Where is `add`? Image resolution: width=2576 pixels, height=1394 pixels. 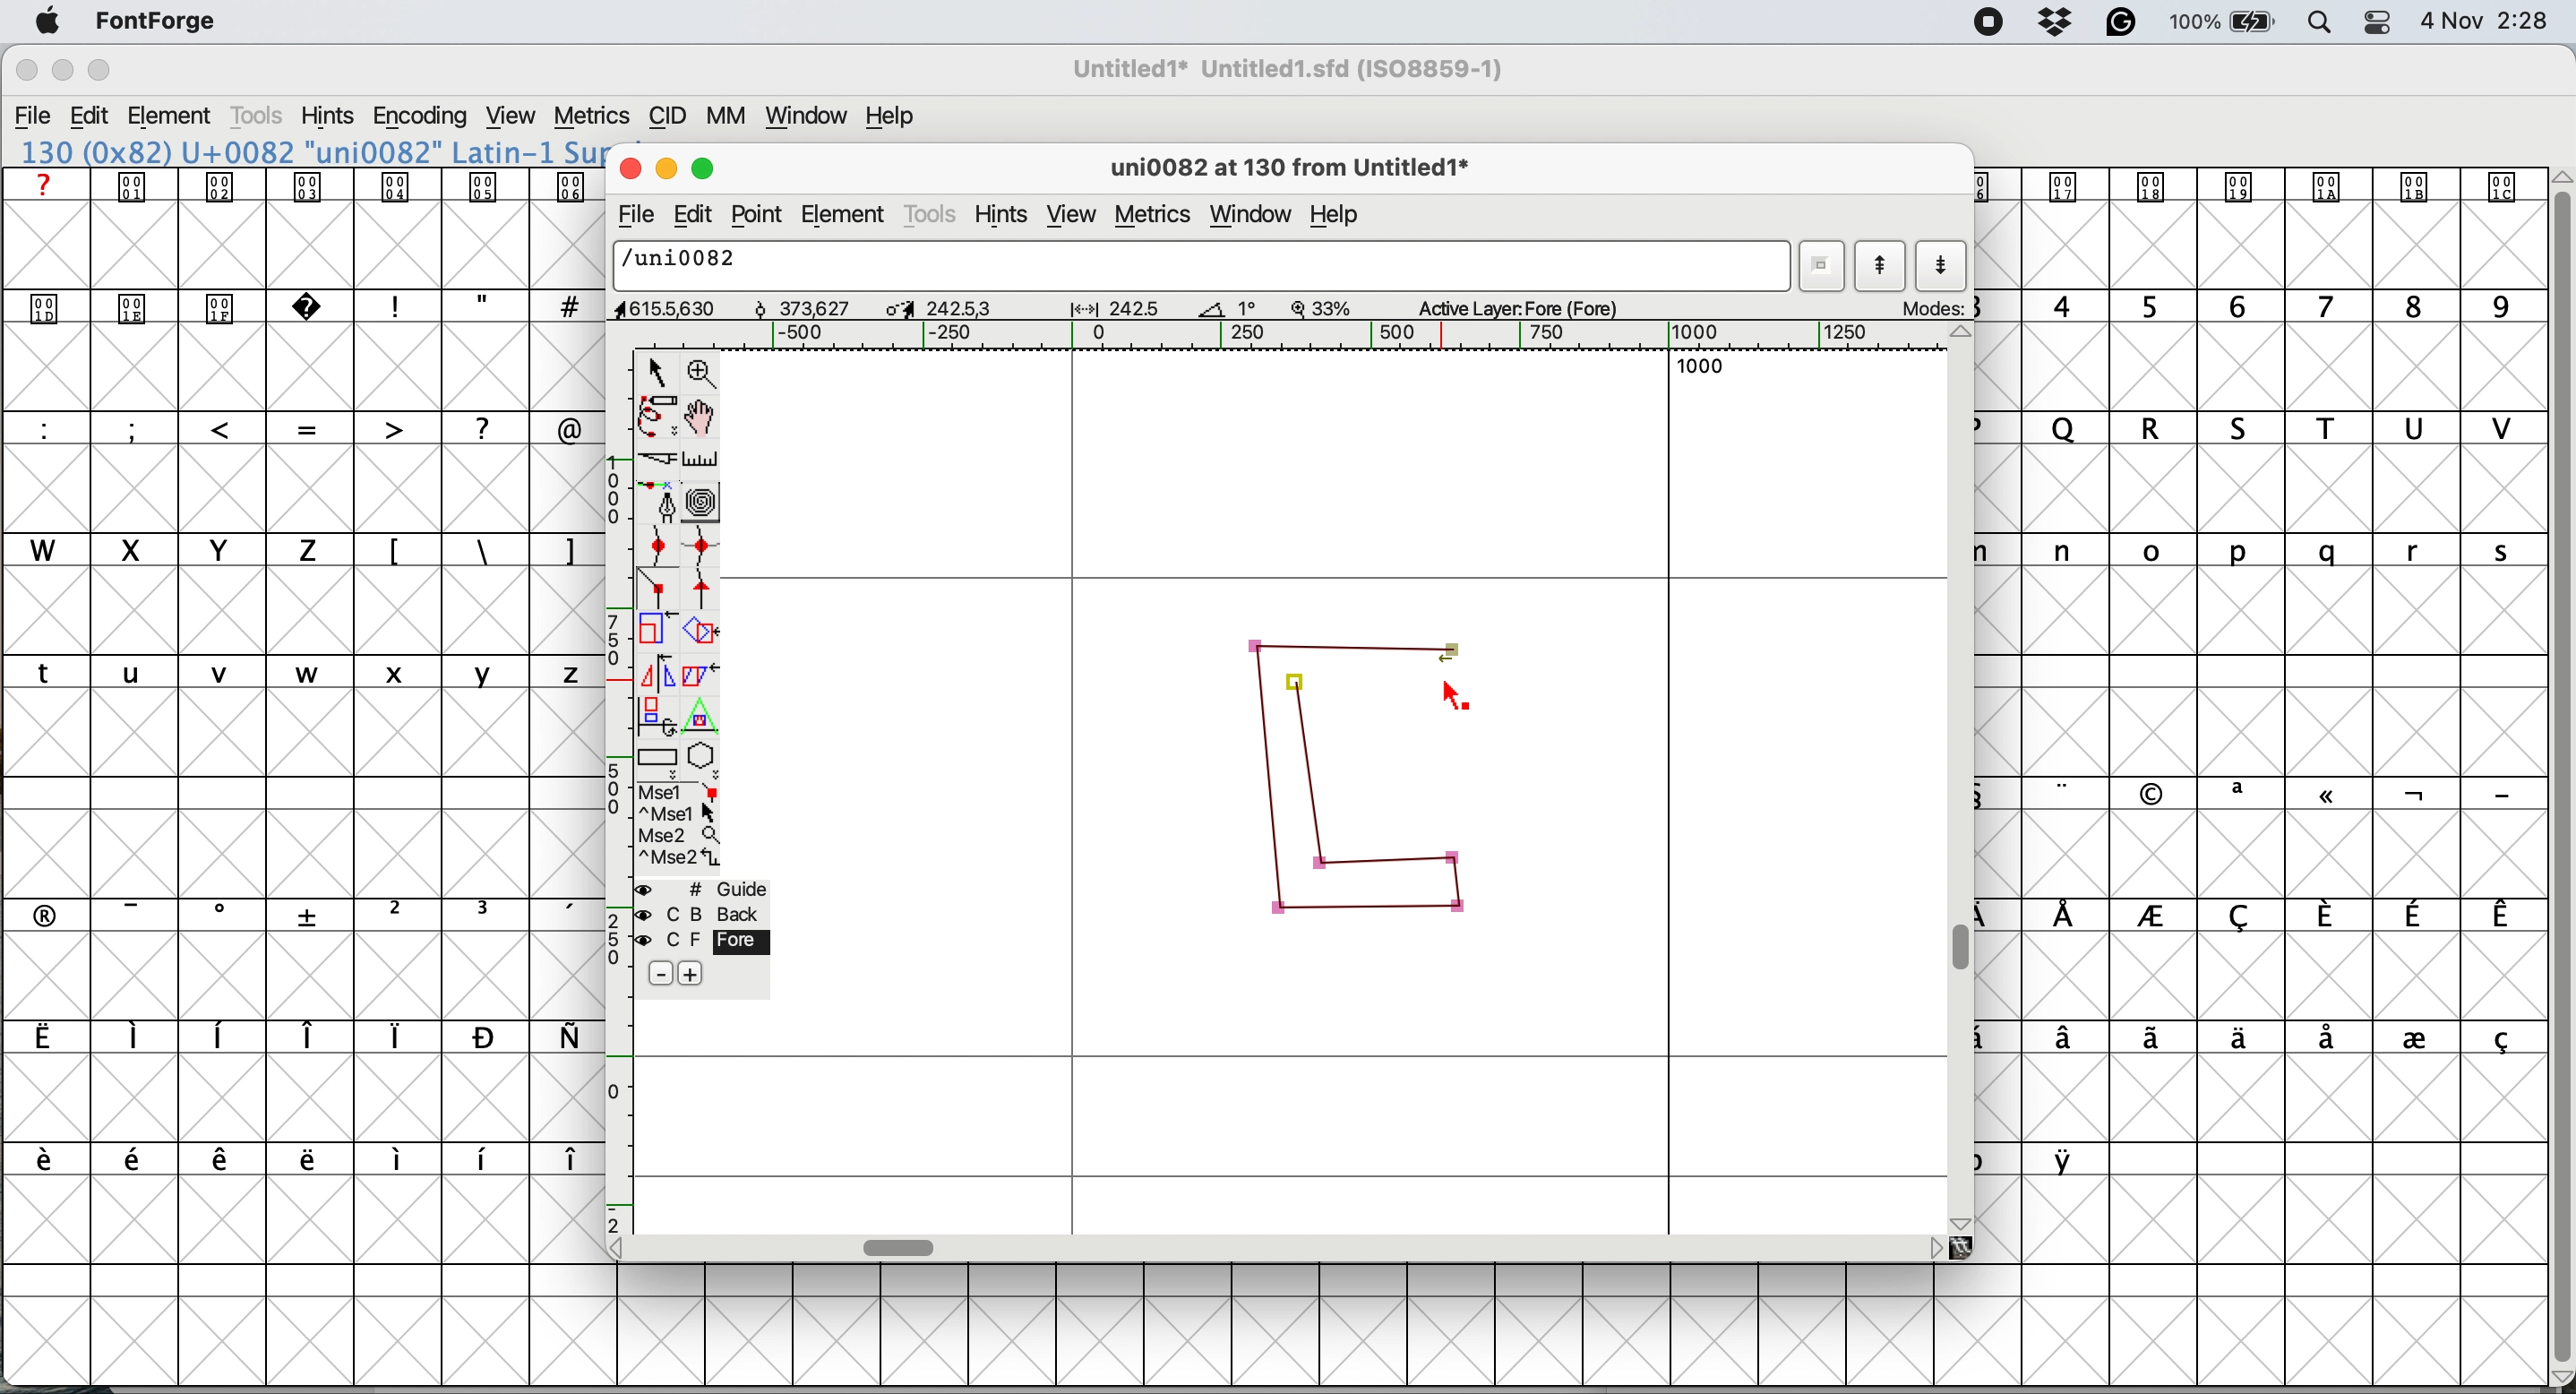 add is located at coordinates (689, 974).